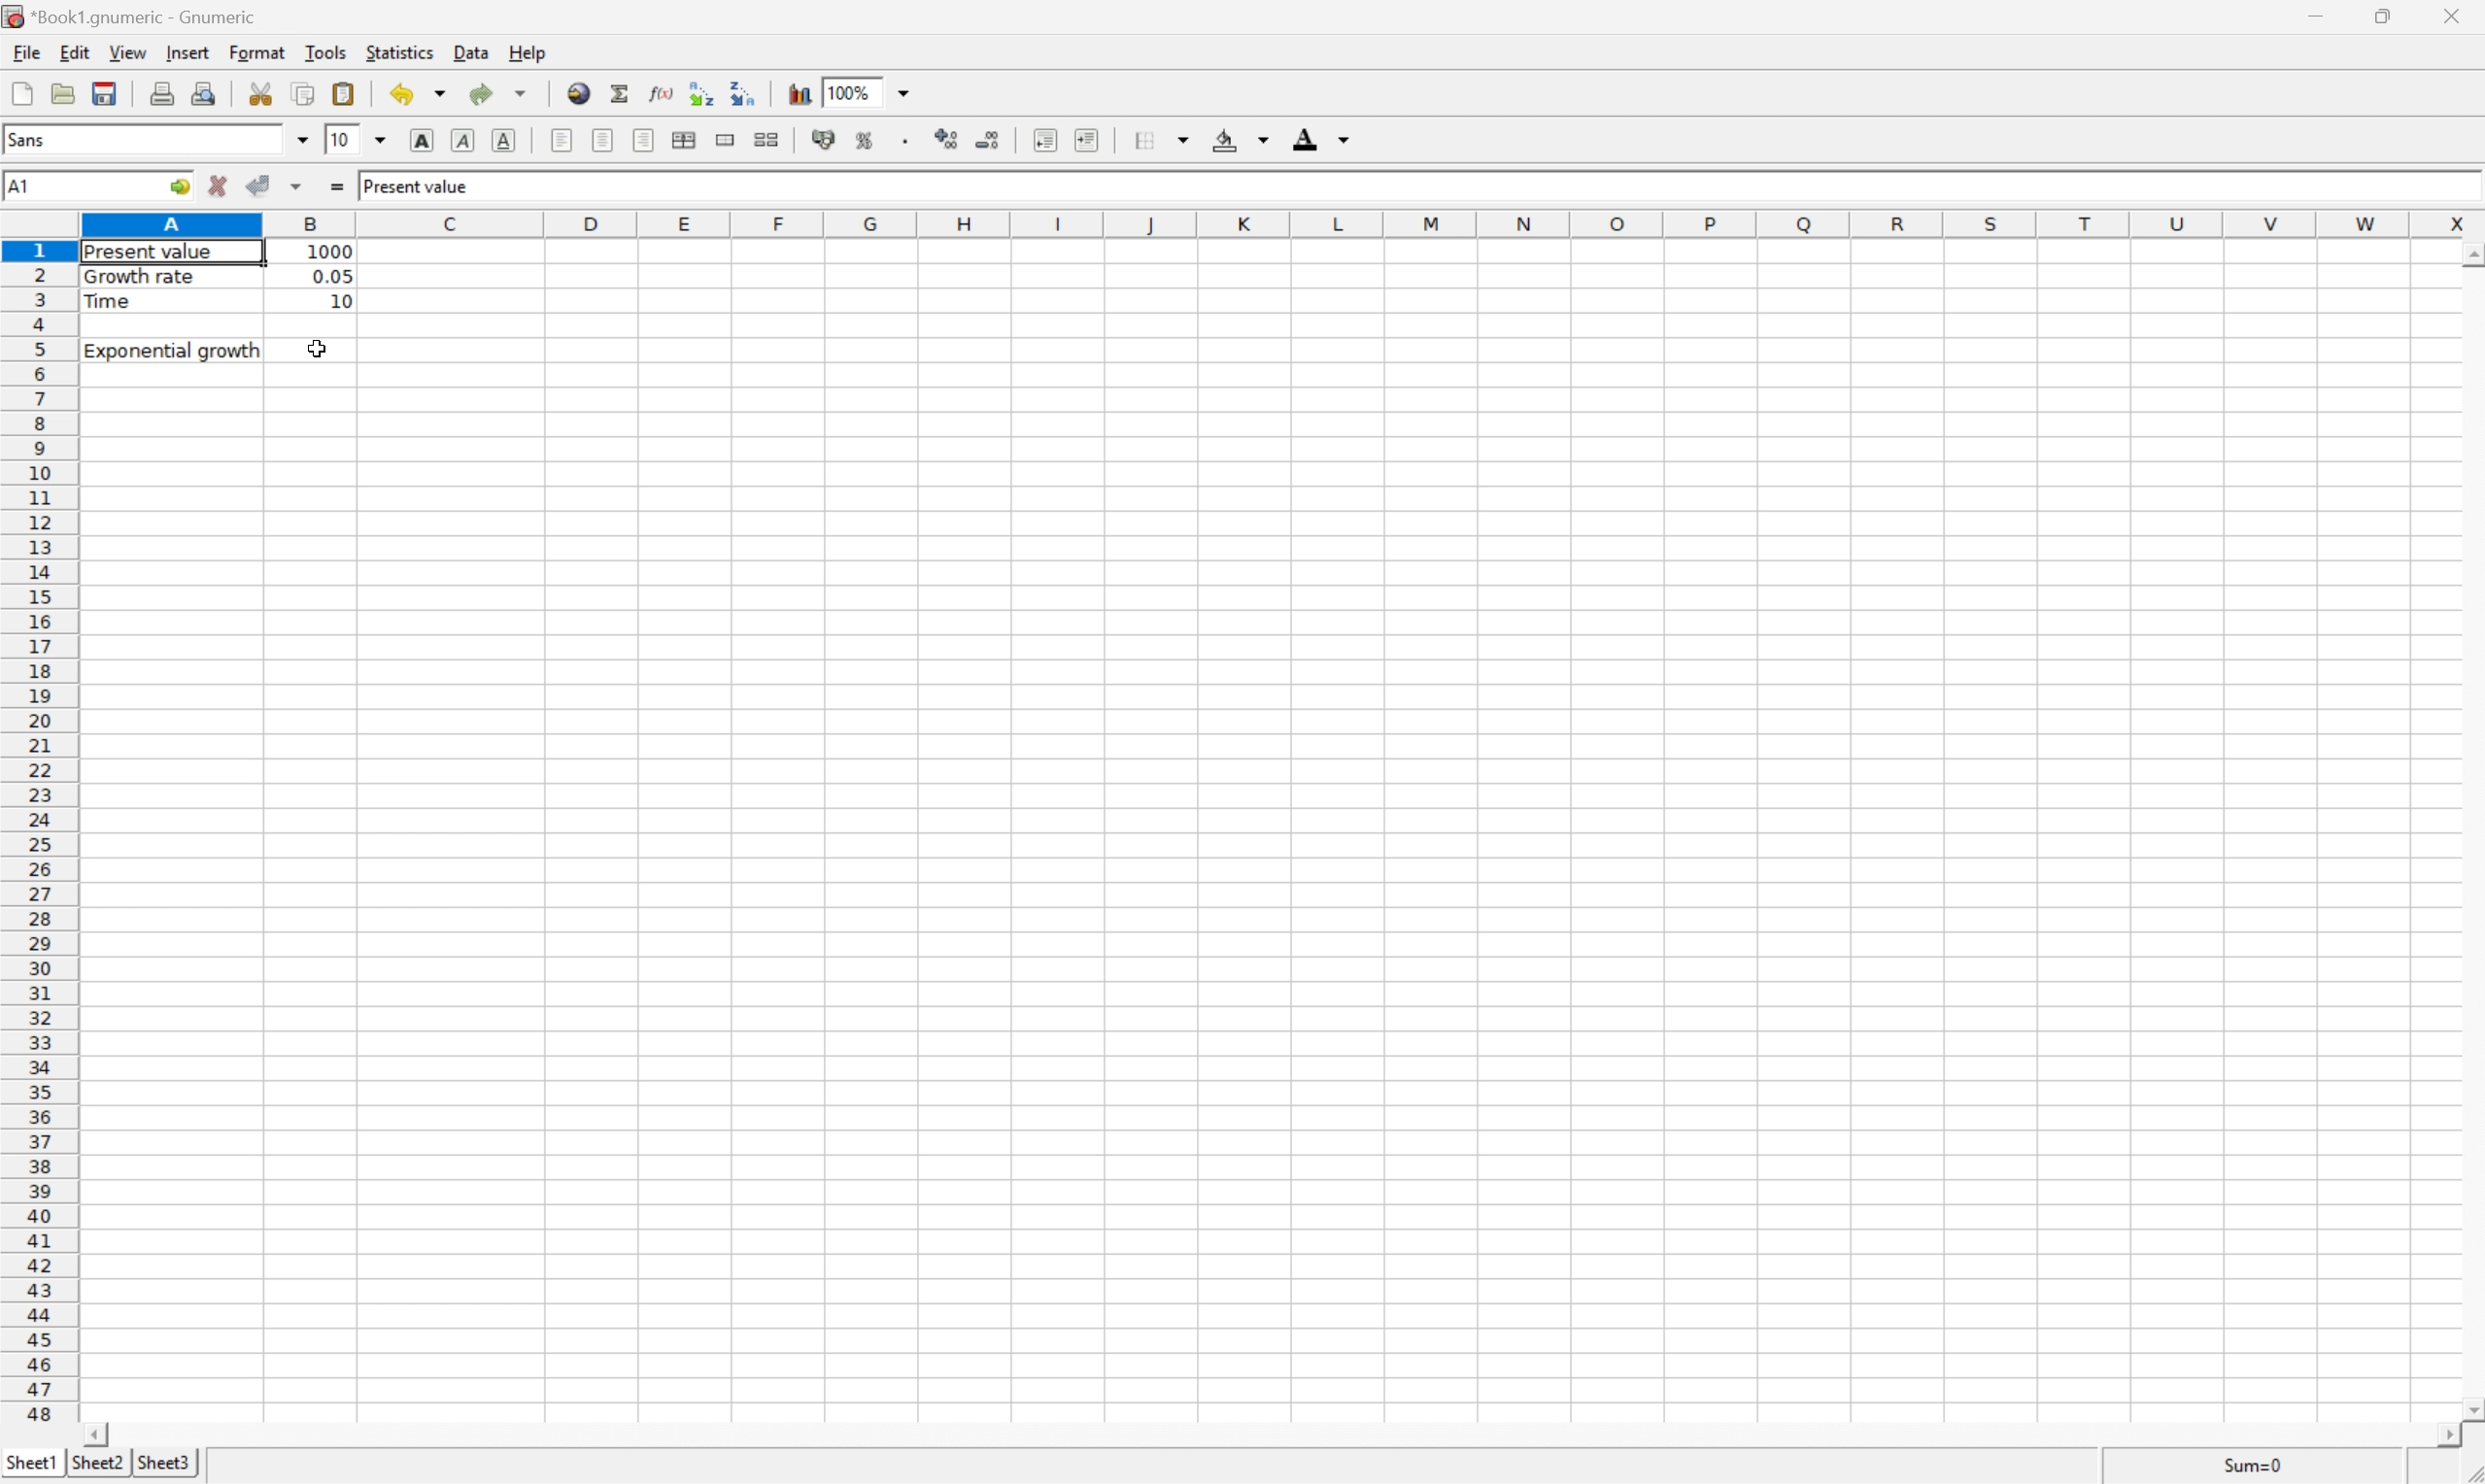 The image size is (2485, 1484). What do you see at coordinates (295, 186) in the screenshot?
I see `Accept changes in multiple cells` at bounding box center [295, 186].